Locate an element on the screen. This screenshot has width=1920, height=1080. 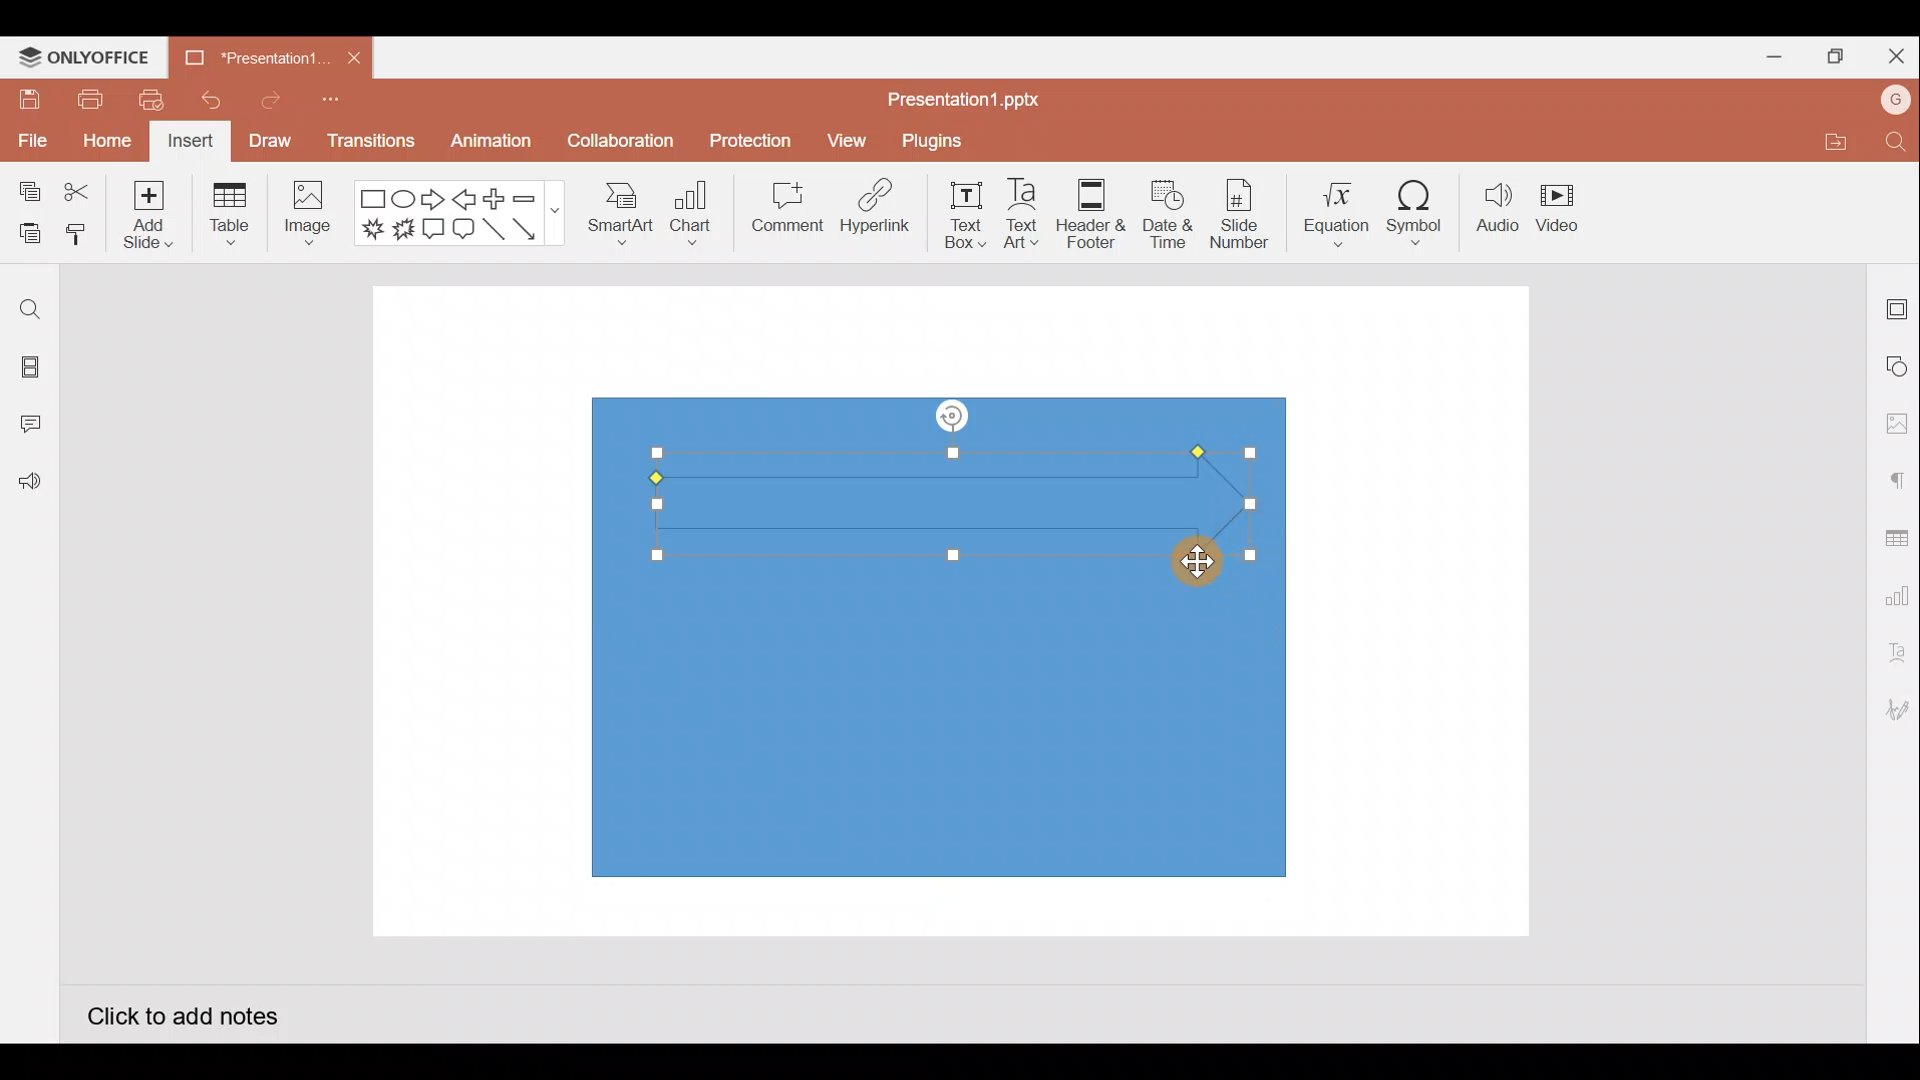
Close document is located at coordinates (354, 53).